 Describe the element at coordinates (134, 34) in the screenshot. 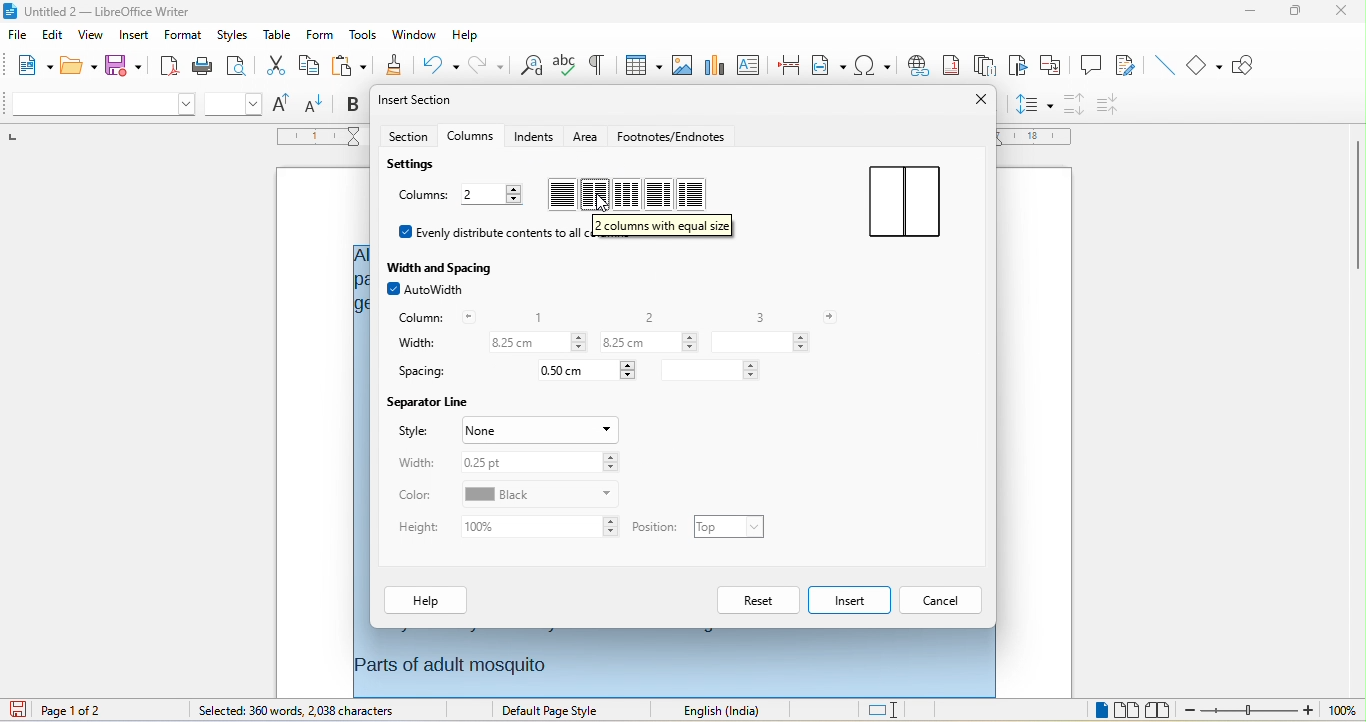

I see `insert` at that location.